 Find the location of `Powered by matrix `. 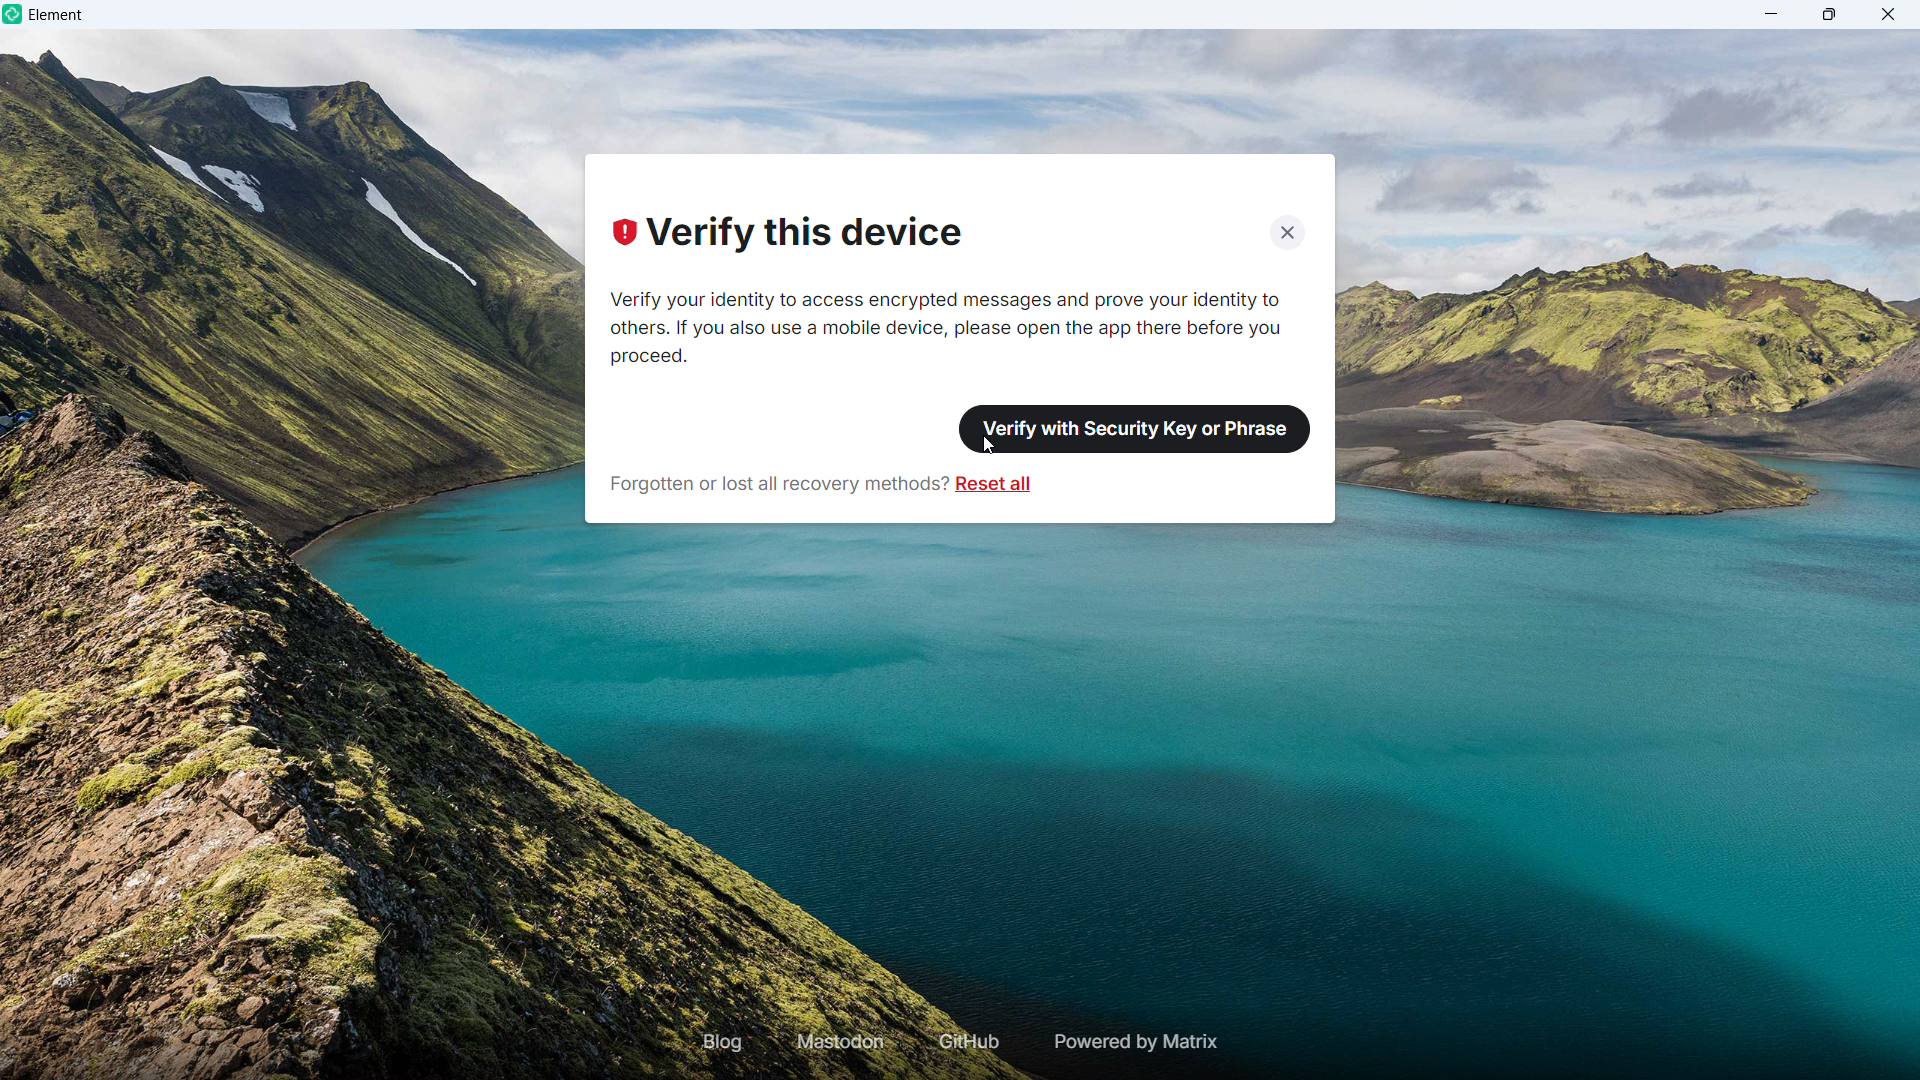

Powered by matrix  is located at coordinates (1133, 1042).